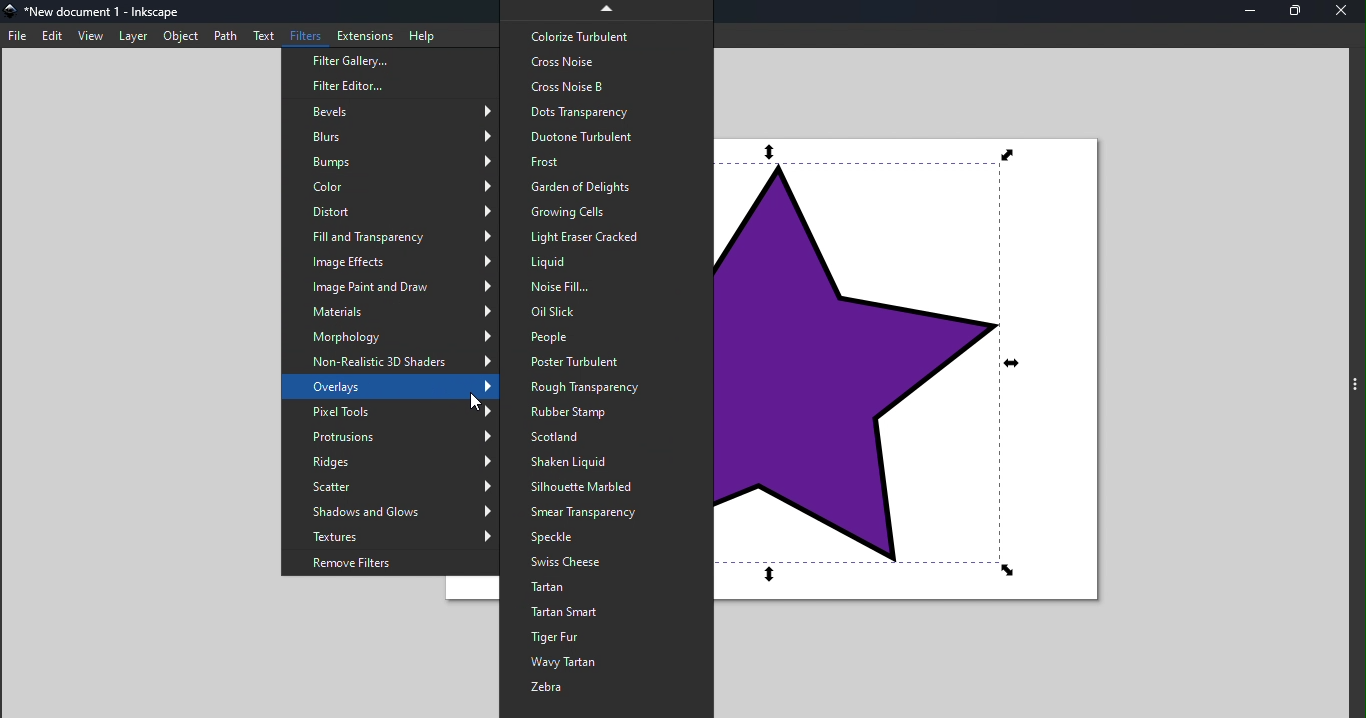 The height and width of the screenshot is (718, 1366). I want to click on Silhouette Marbled, so click(605, 485).